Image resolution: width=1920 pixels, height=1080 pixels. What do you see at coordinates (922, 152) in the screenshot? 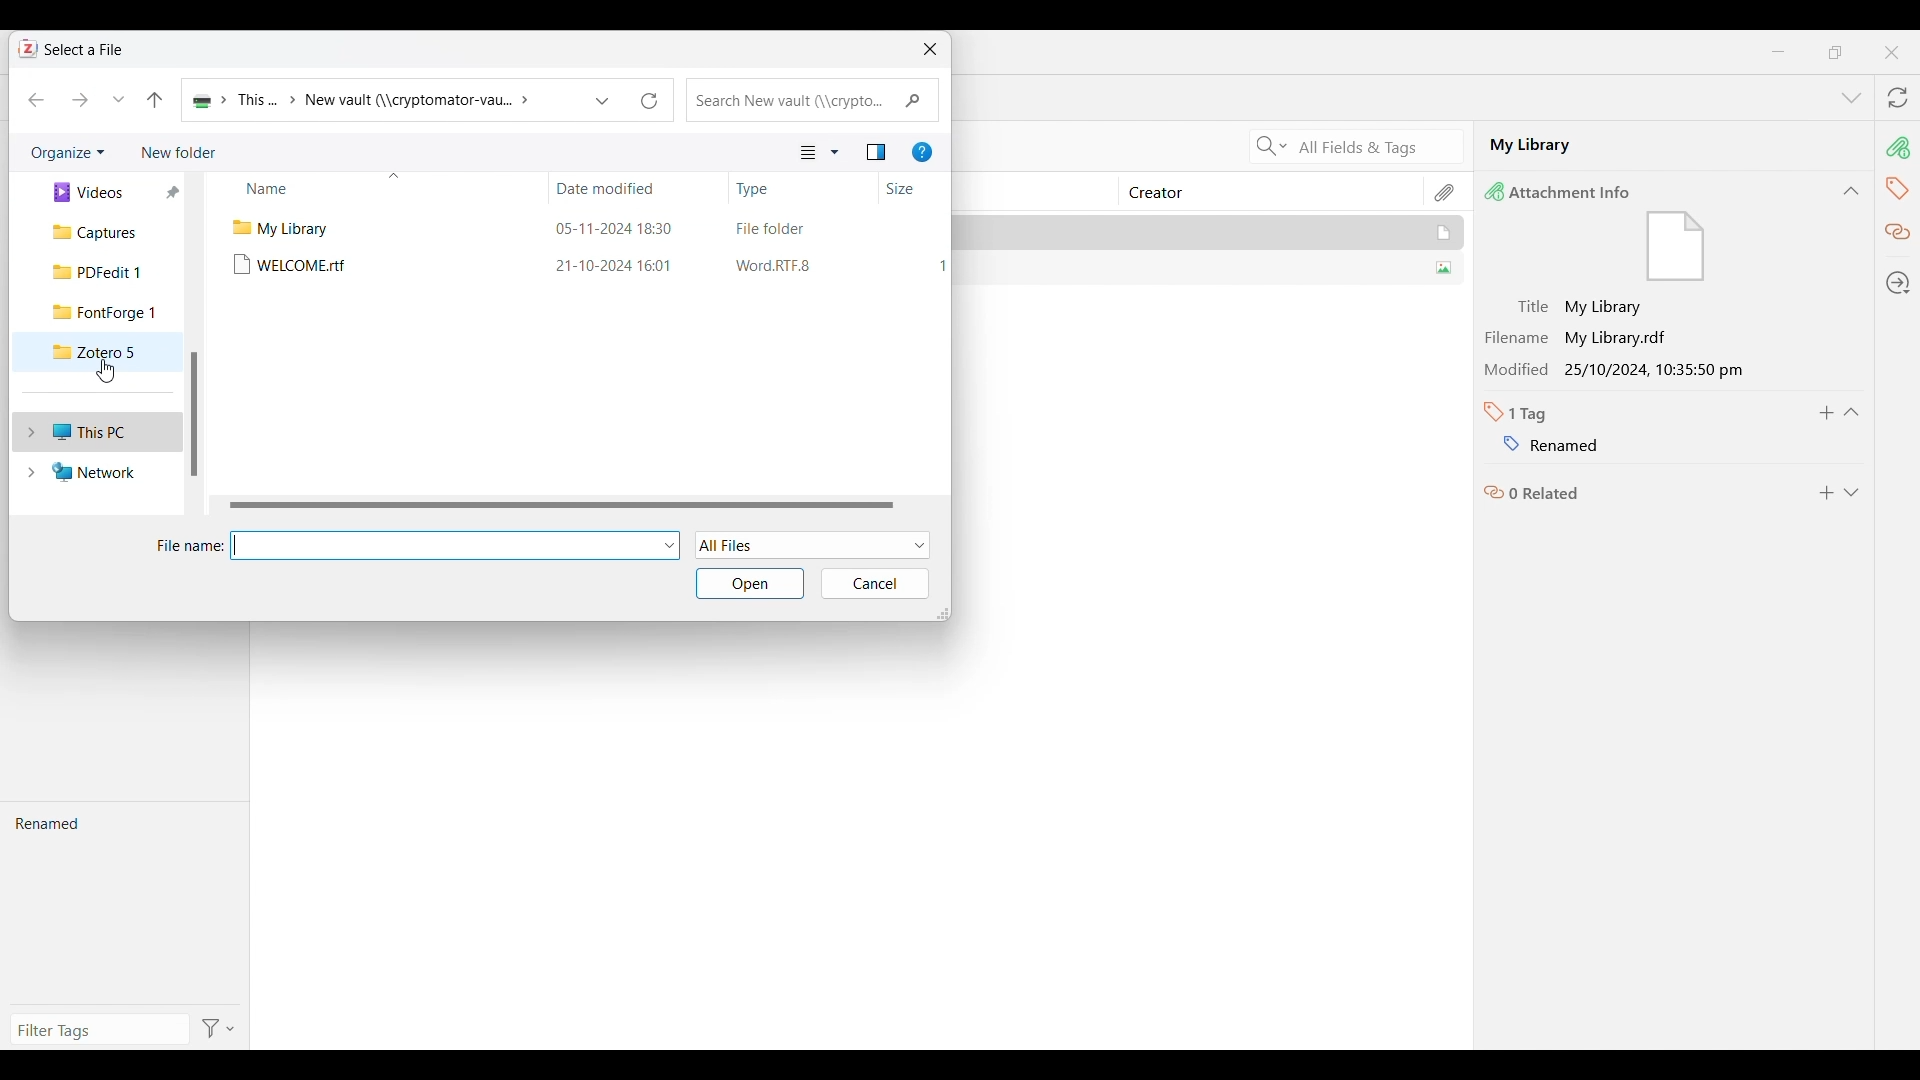
I see `Get help` at bounding box center [922, 152].